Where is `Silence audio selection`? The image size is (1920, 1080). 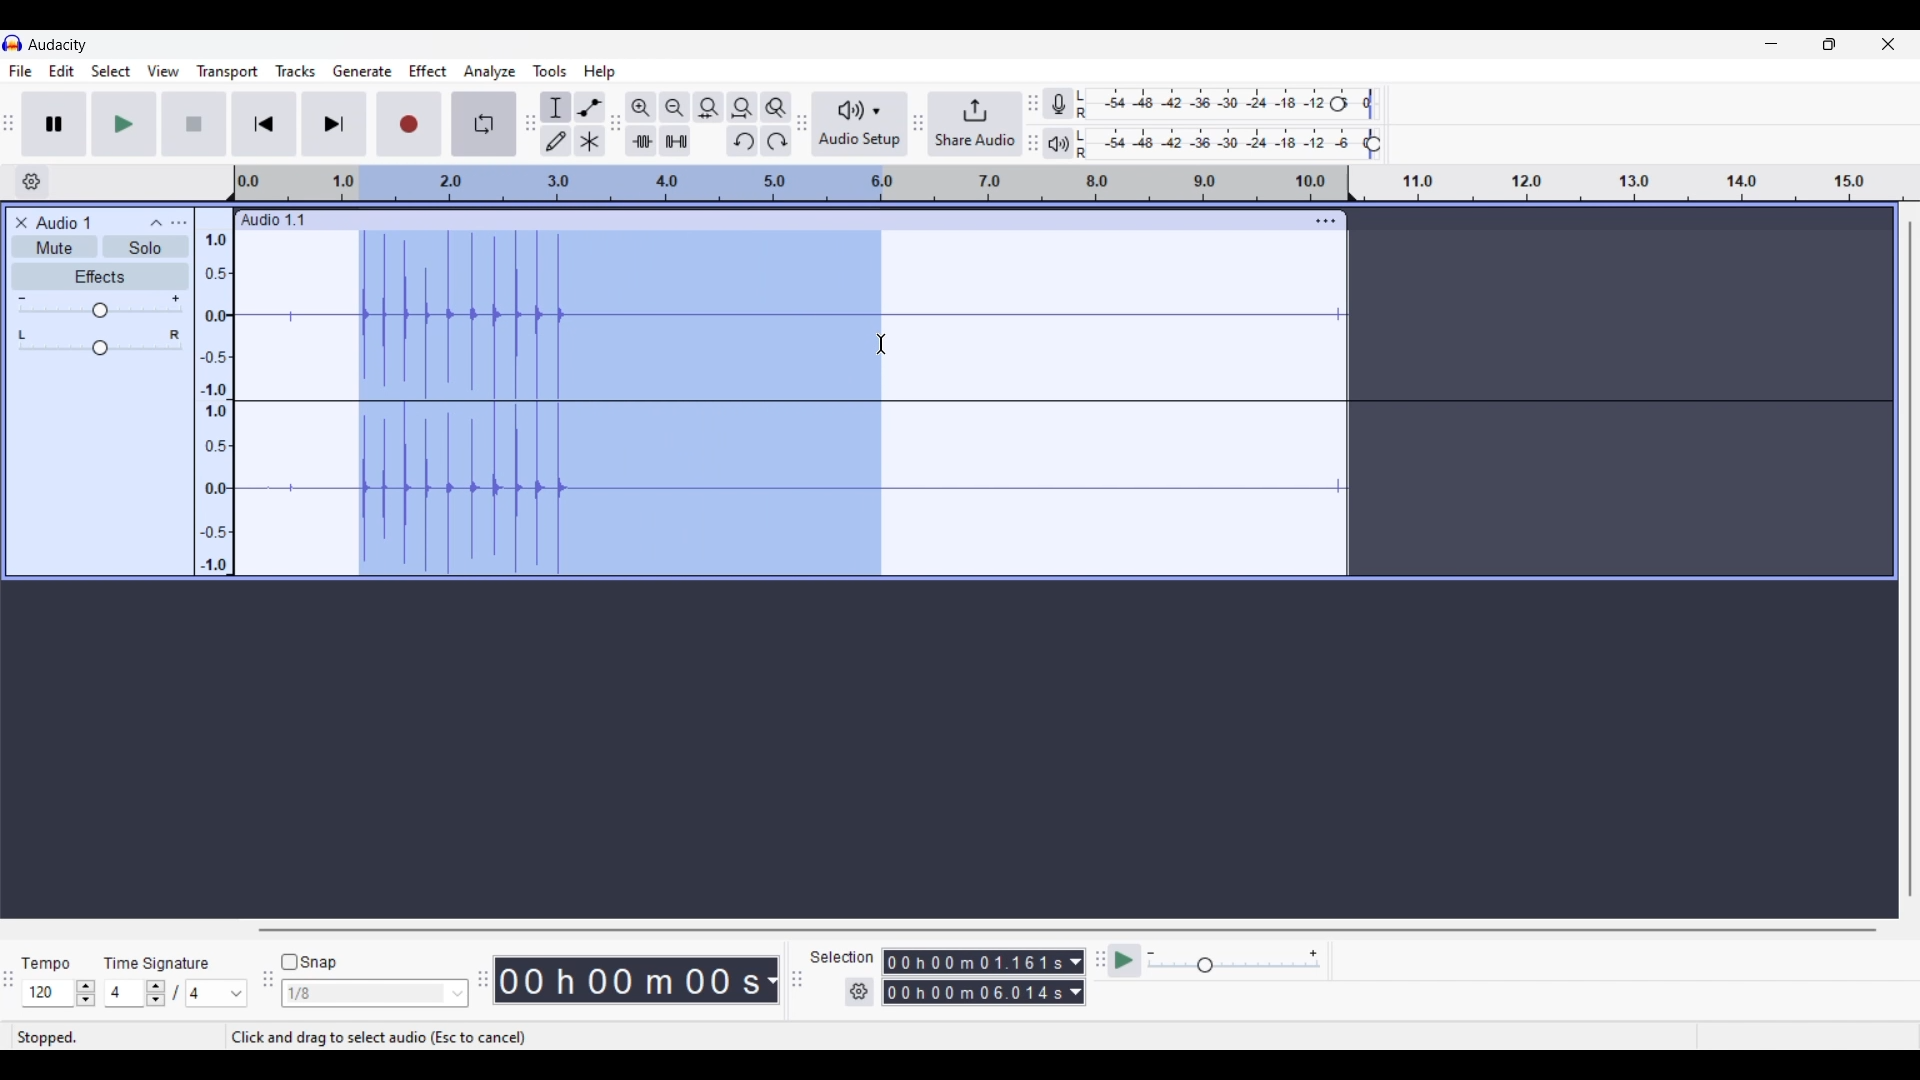
Silence audio selection is located at coordinates (675, 141).